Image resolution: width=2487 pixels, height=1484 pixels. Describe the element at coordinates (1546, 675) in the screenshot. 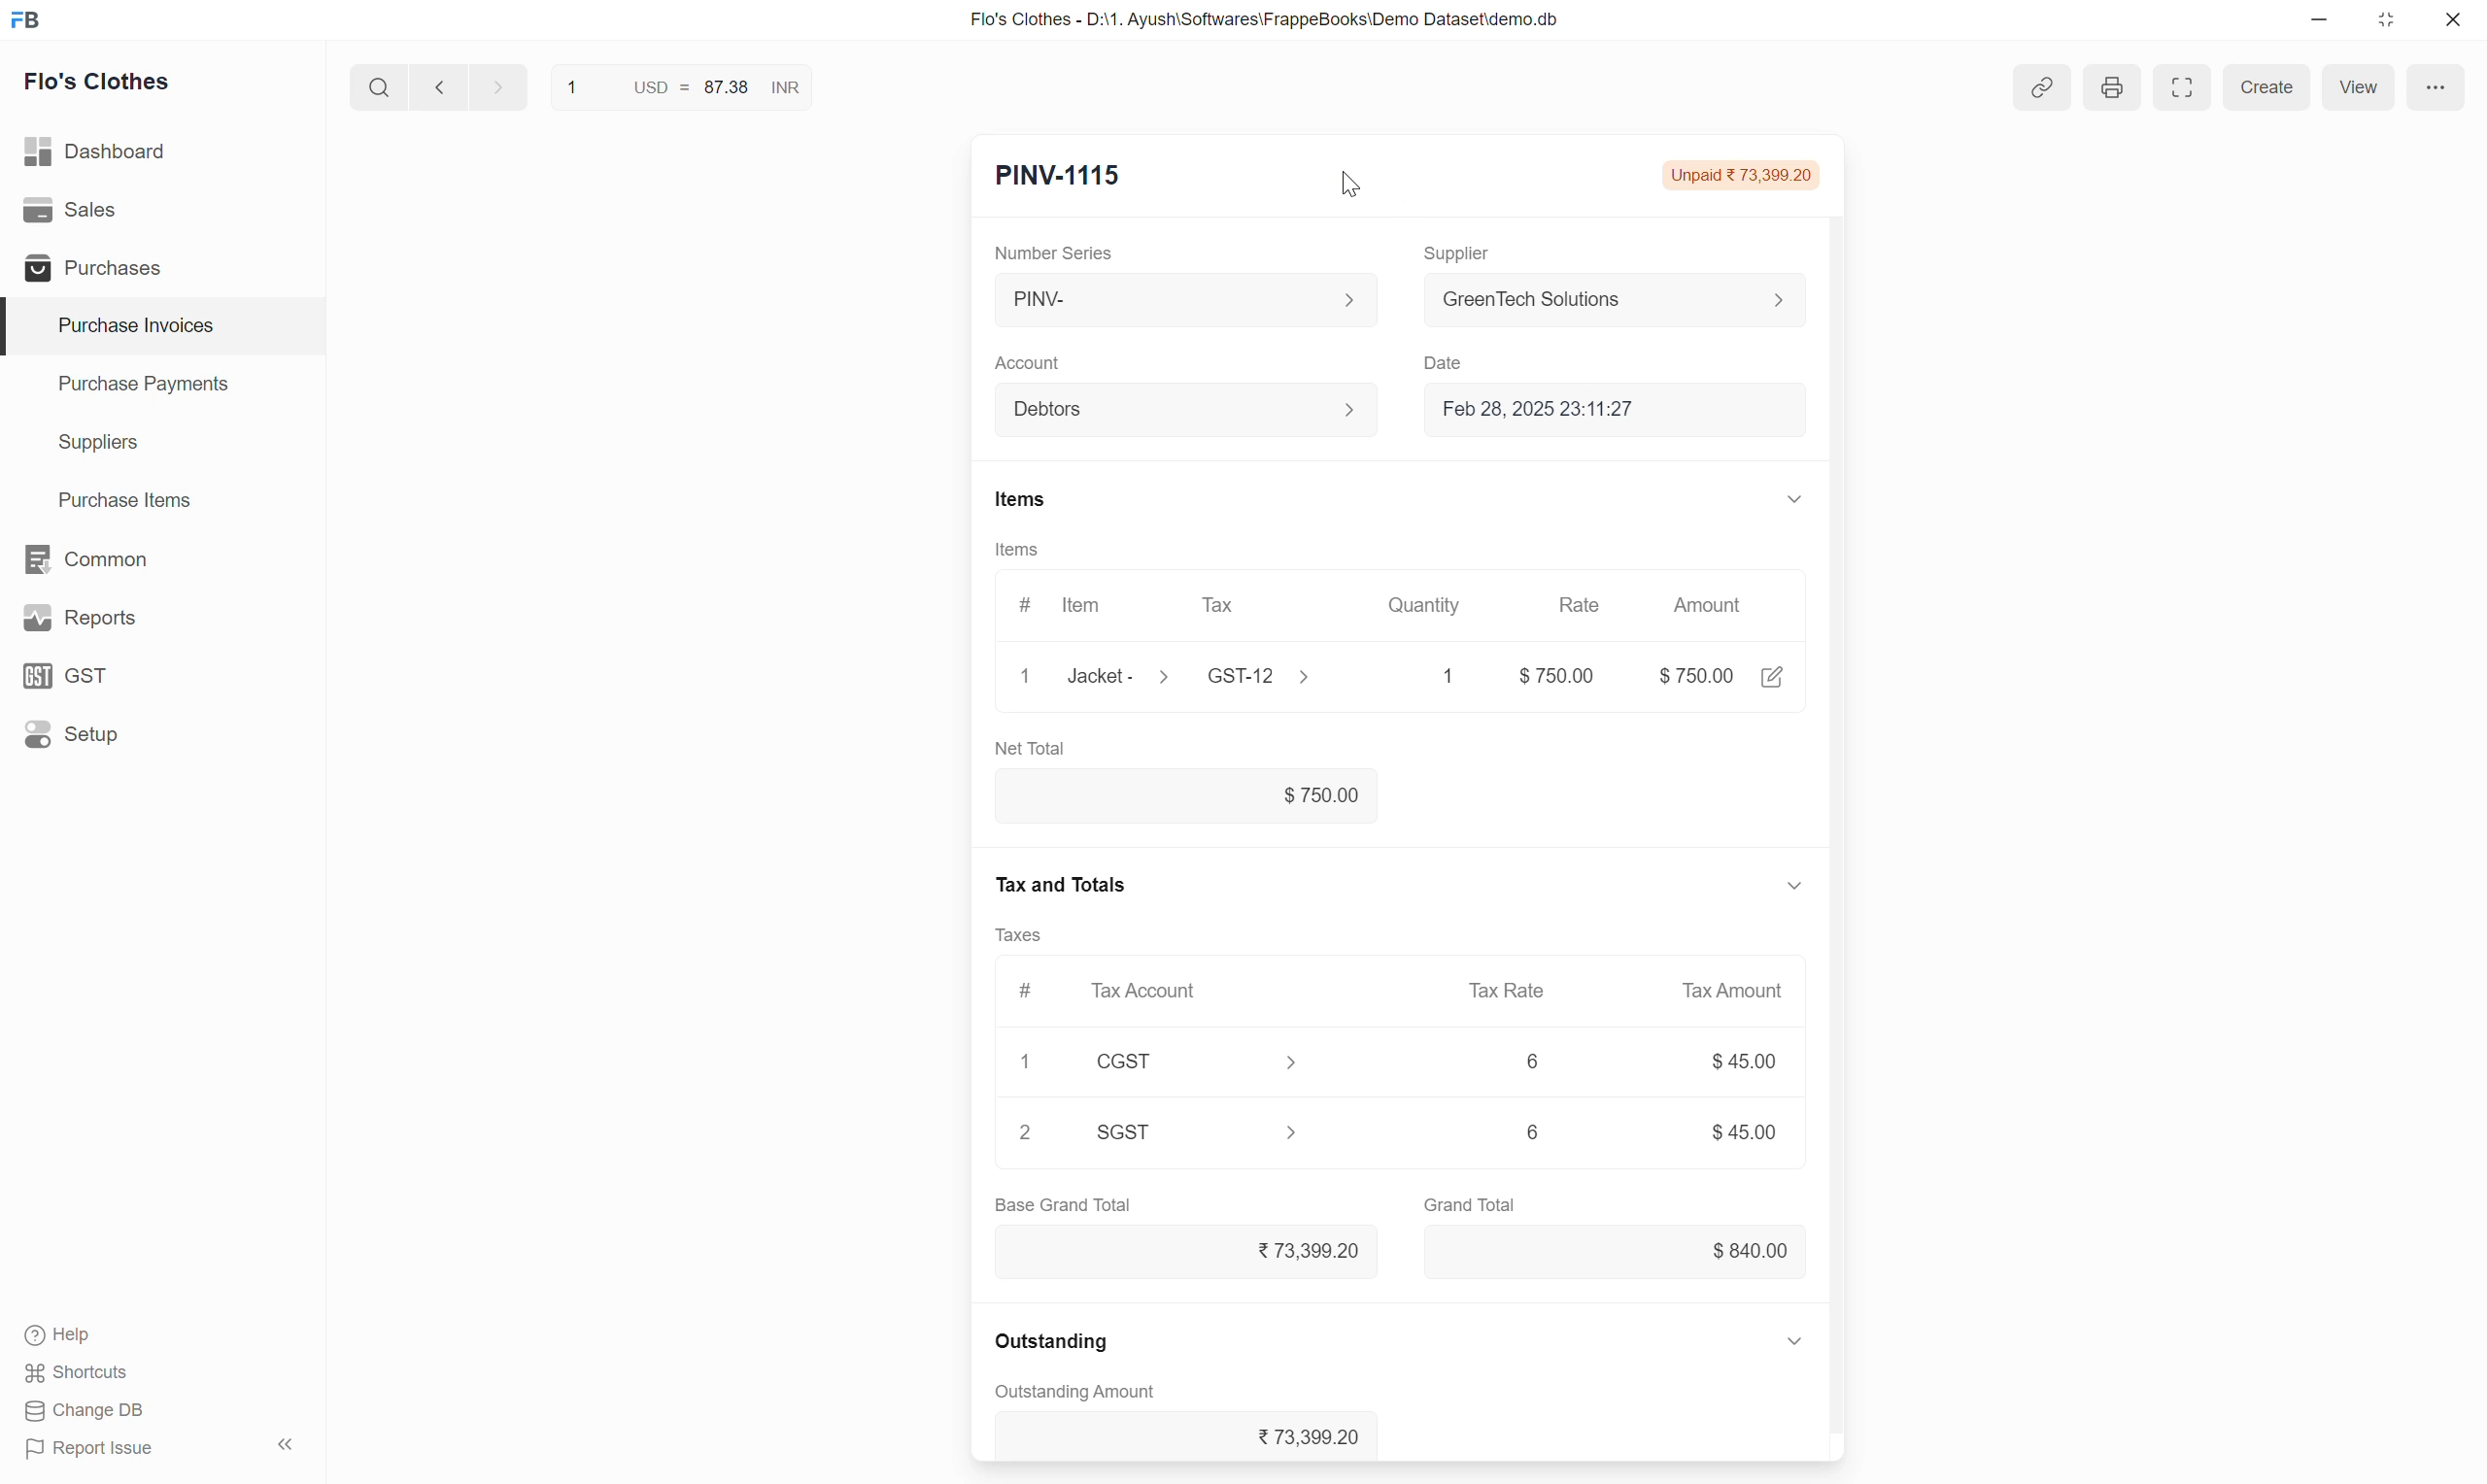

I see `102.99` at that location.